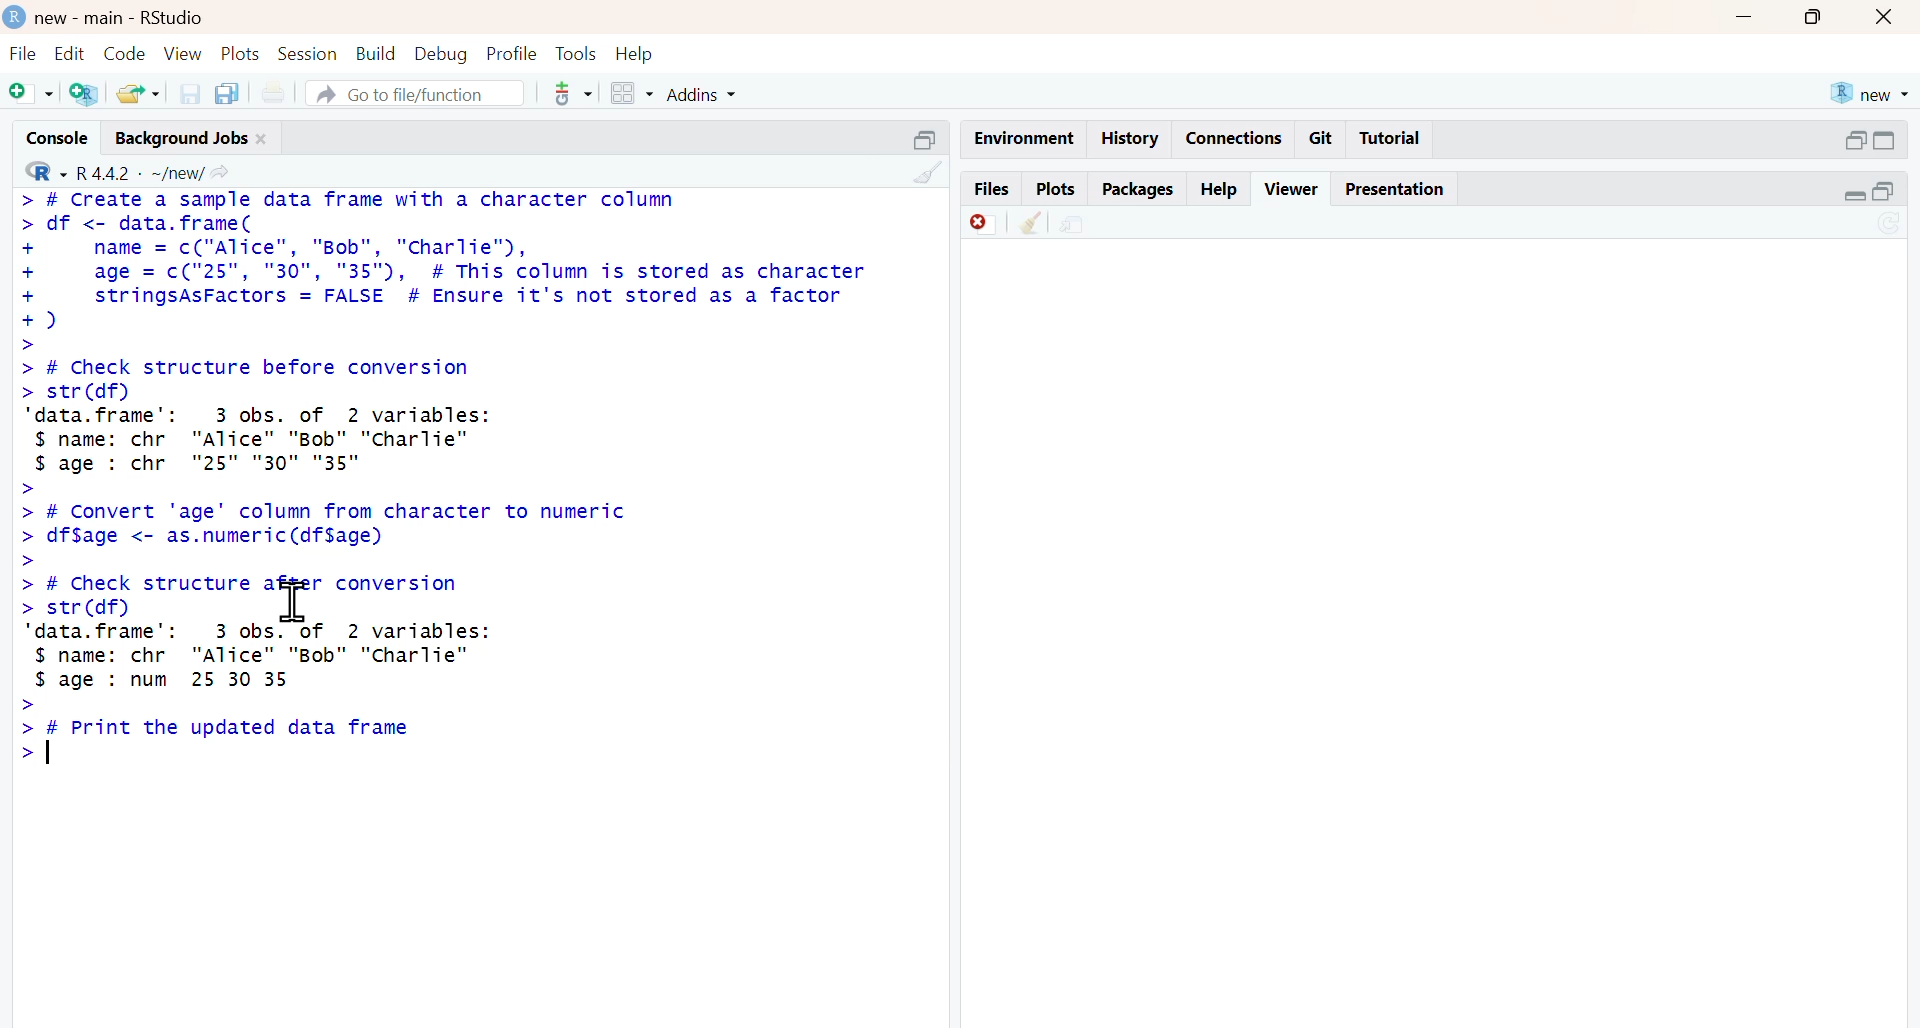 This screenshot has height=1028, width=1920. I want to click on presentation, so click(1392, 189).